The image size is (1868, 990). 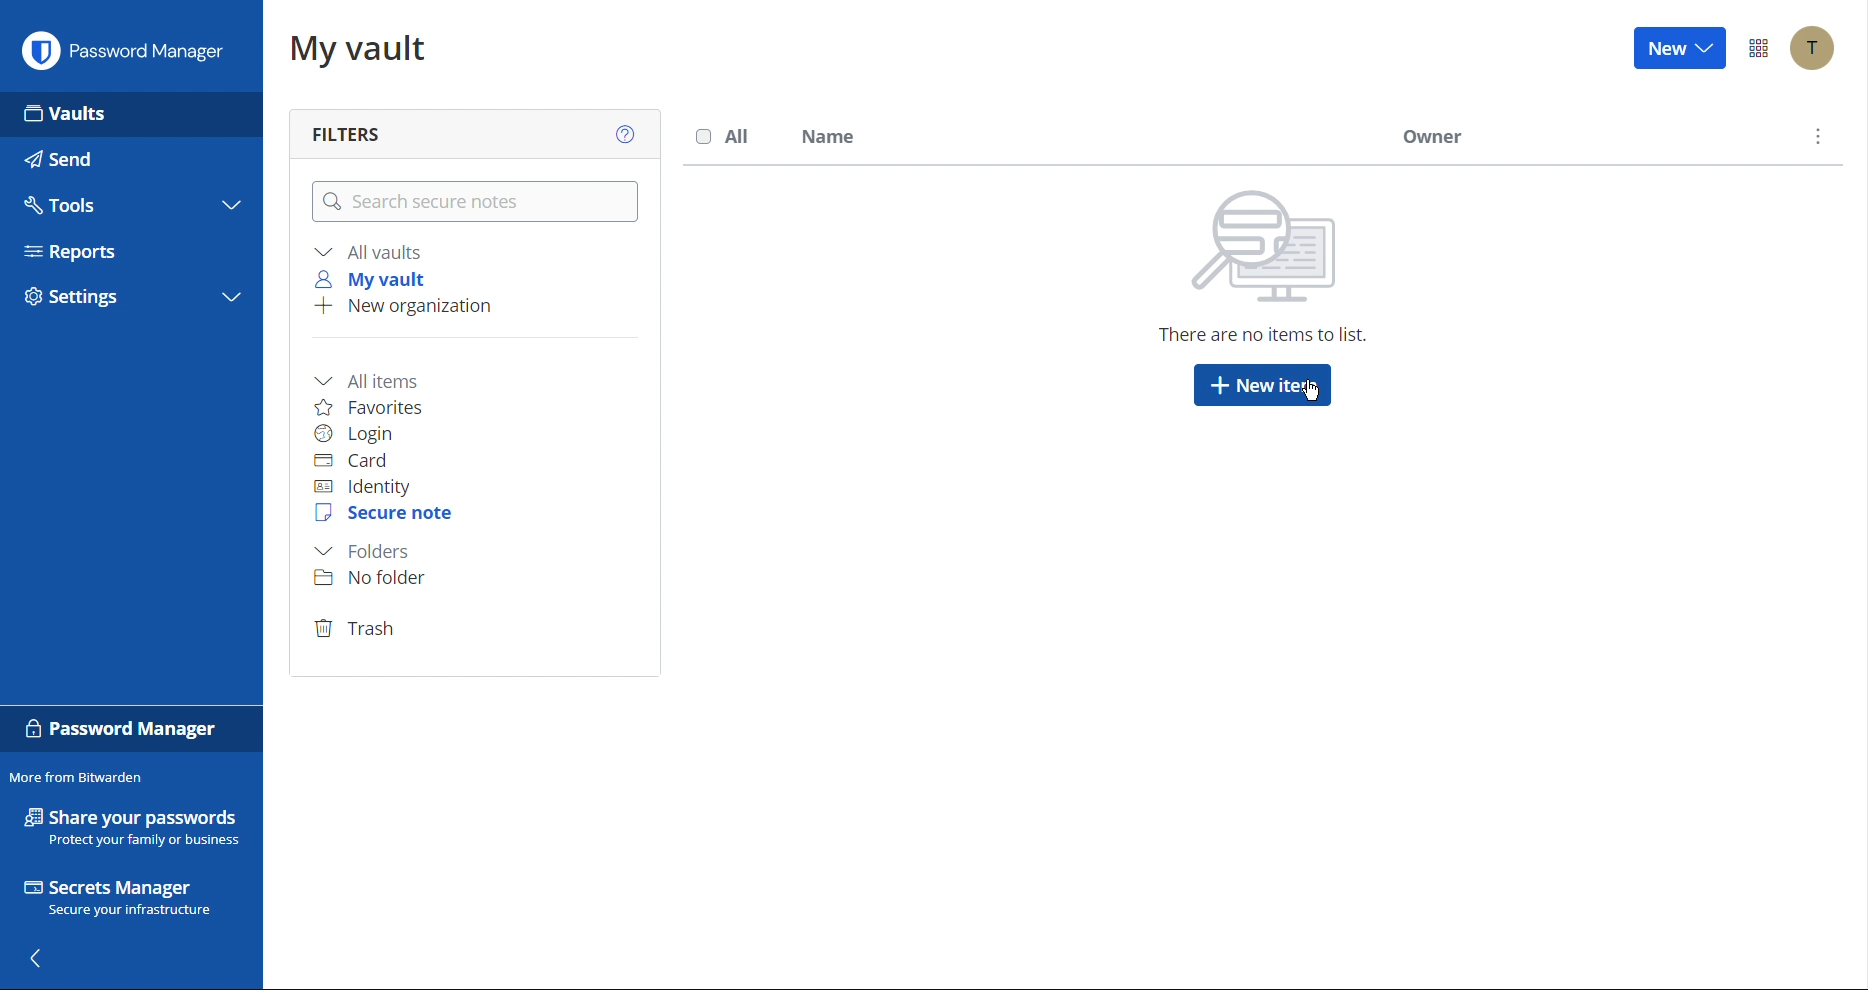 I want to click on Options, so click(x=1756, y=50).